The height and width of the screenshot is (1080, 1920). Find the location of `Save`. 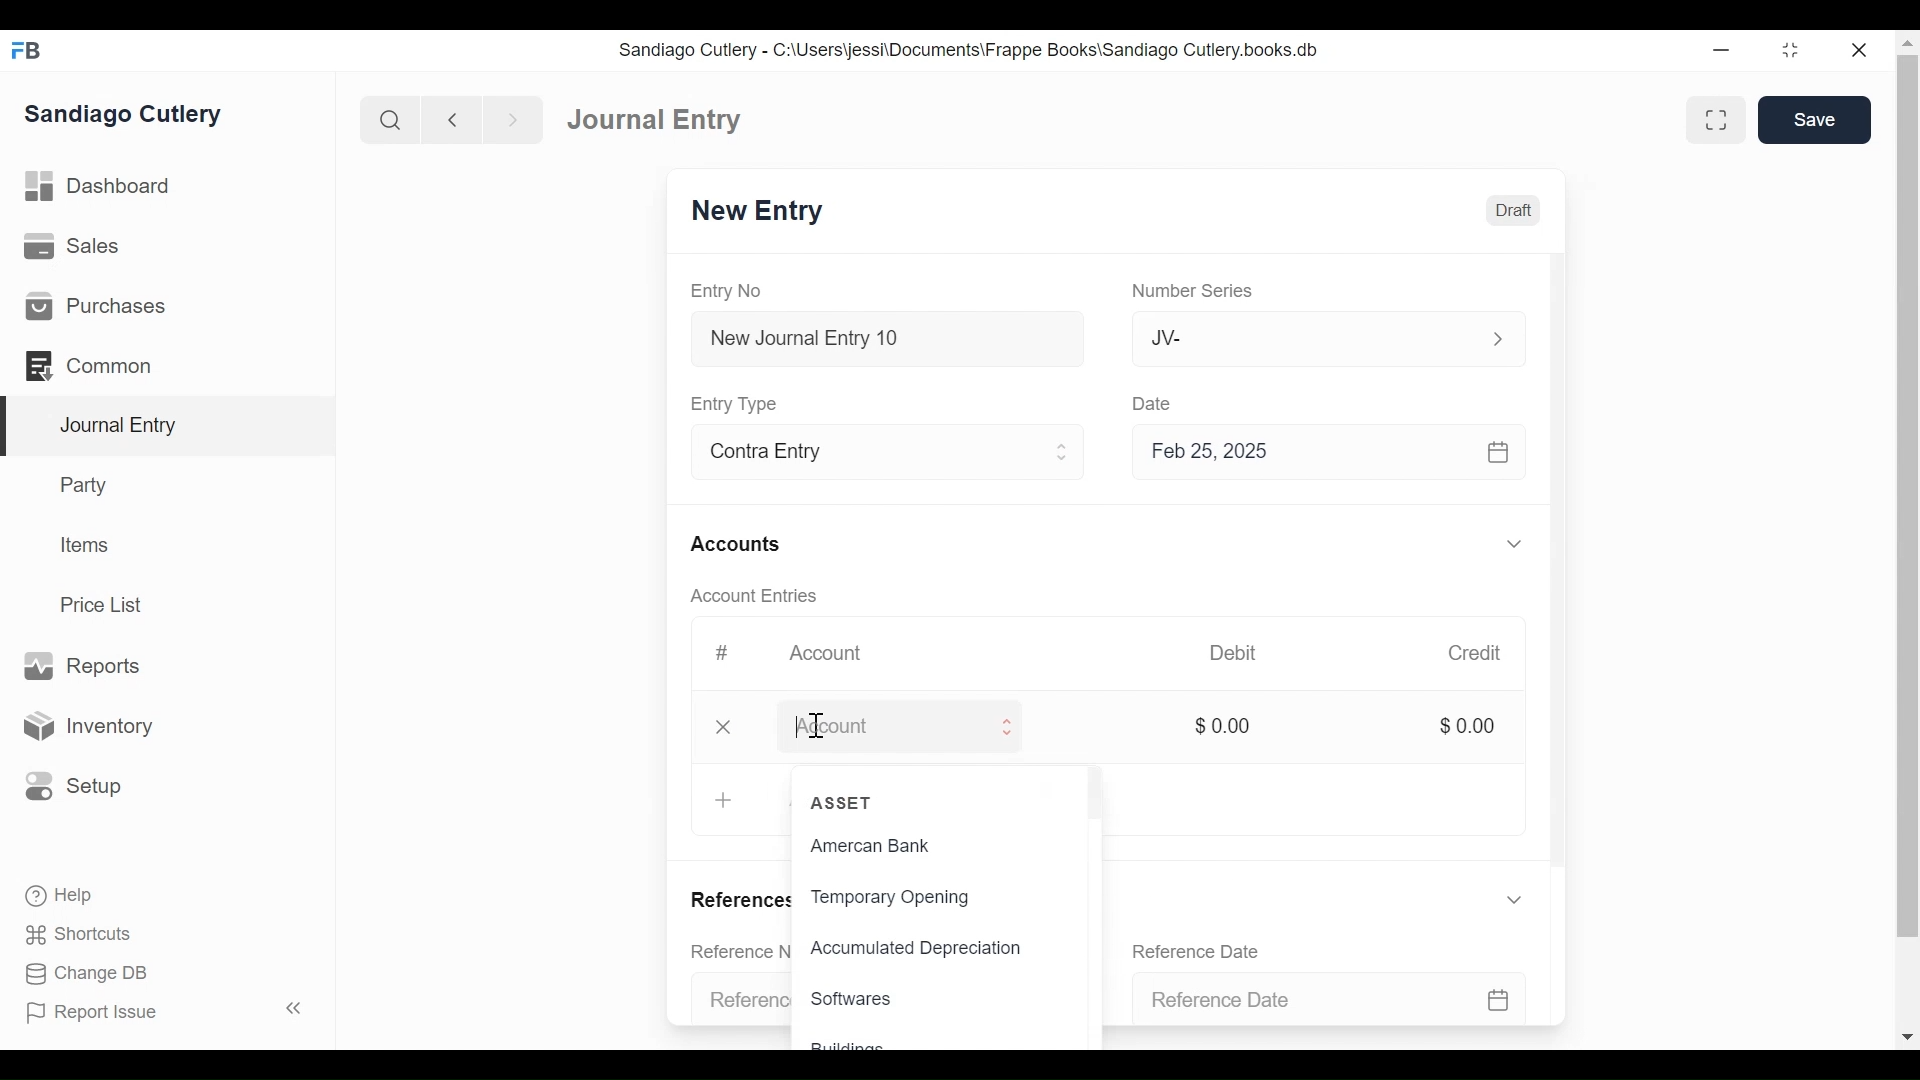

Save is located at coordinates (1814, 120).